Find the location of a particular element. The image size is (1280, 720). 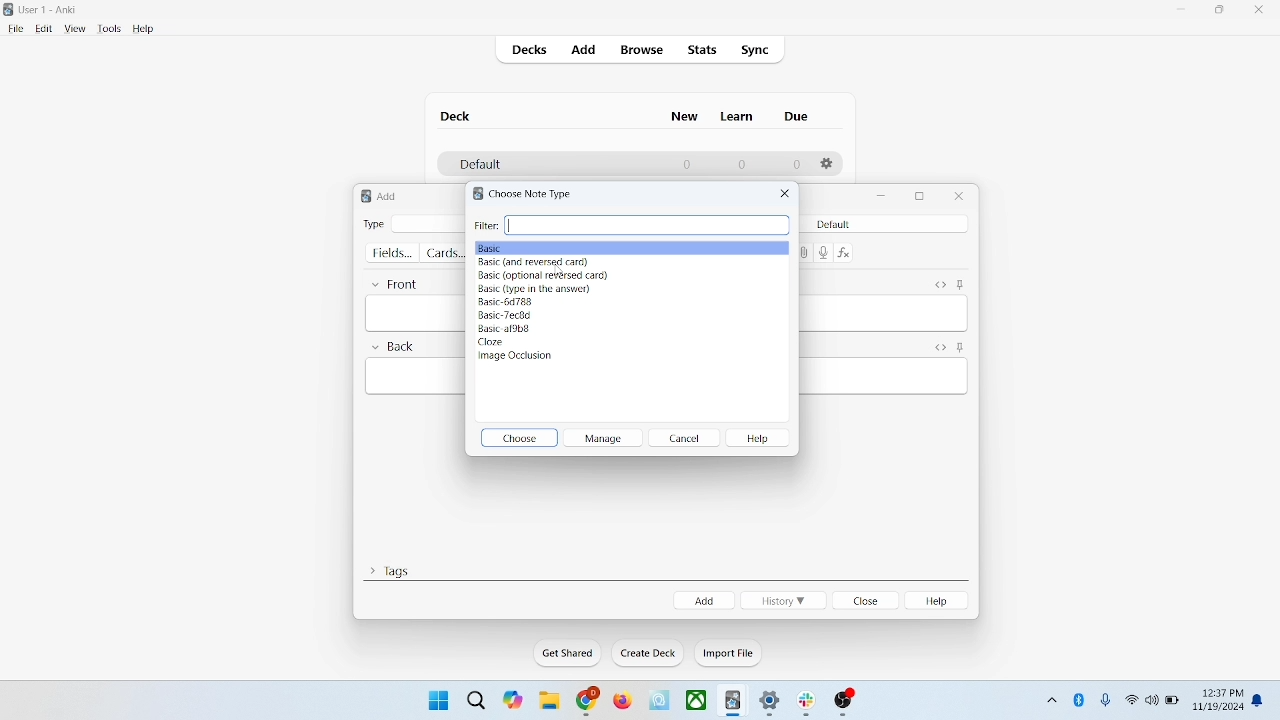

add is located at coordinates (704, 600).